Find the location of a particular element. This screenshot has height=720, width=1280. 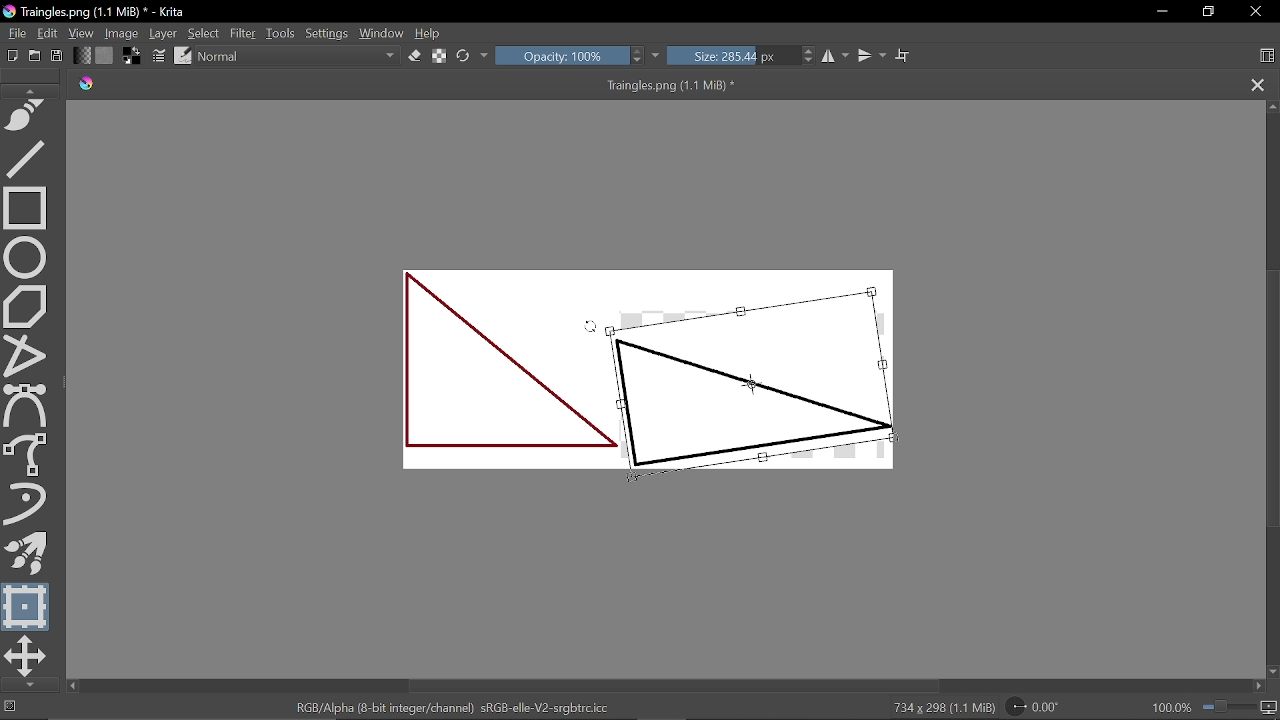

734 x 298 (1.1 MiB) is located at coordinates (938, 708).